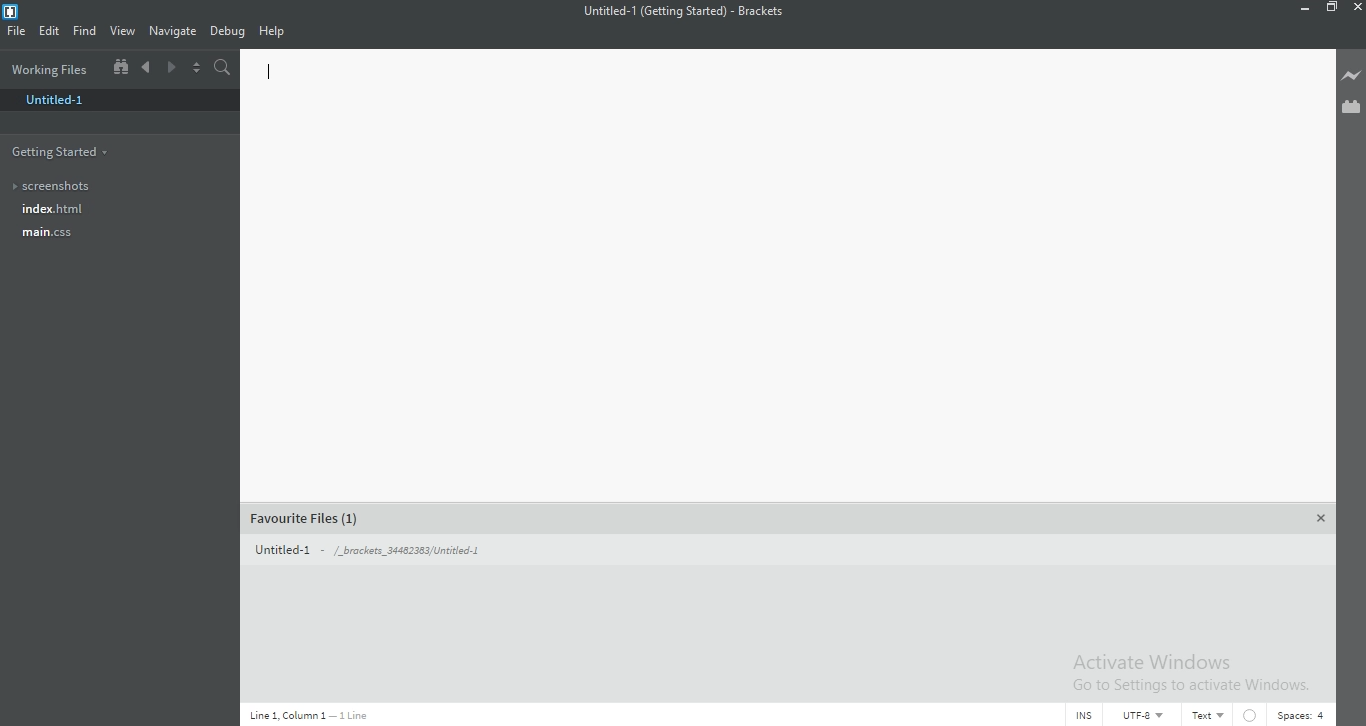  Describe the element at coordinates (119, 69) in the screenshot. I see `Show file tree` at that location.